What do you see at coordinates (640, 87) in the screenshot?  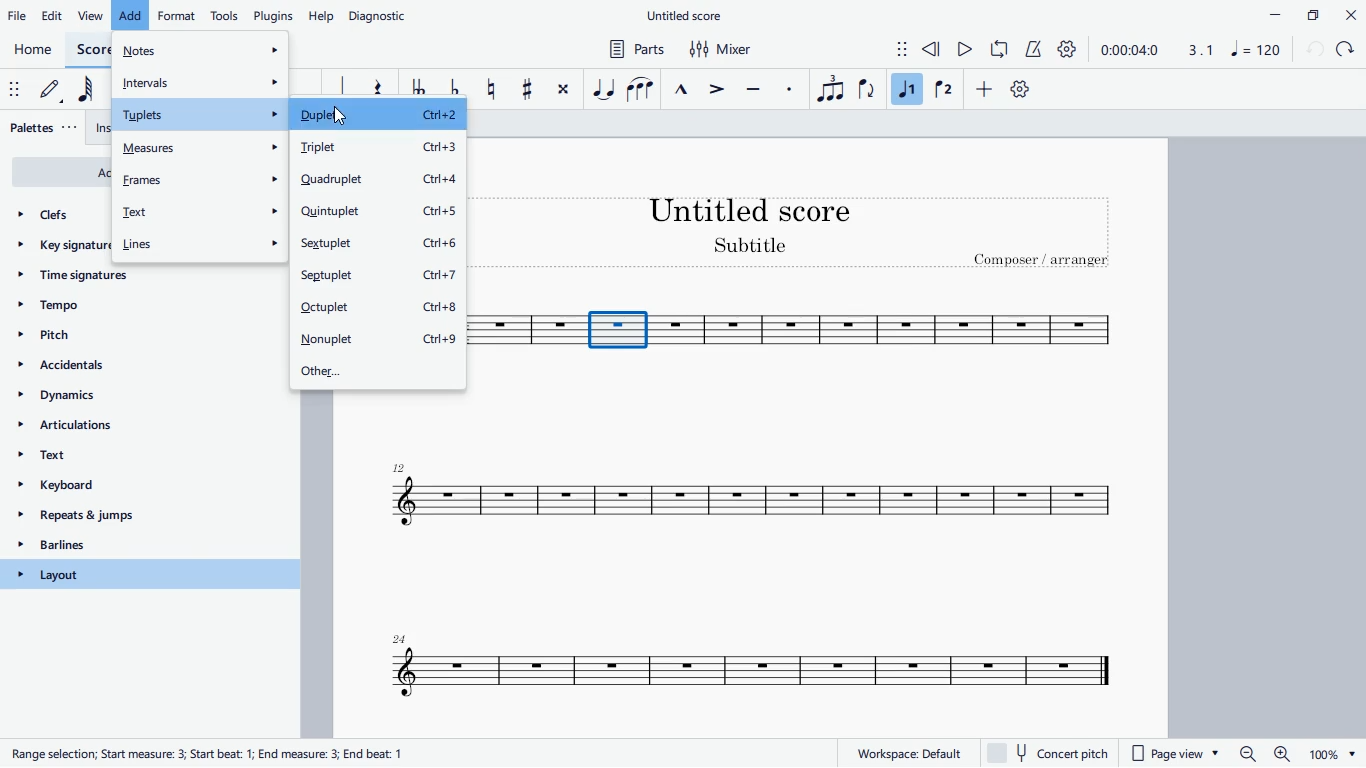 I see `slur` at bounding box center [640, 87].